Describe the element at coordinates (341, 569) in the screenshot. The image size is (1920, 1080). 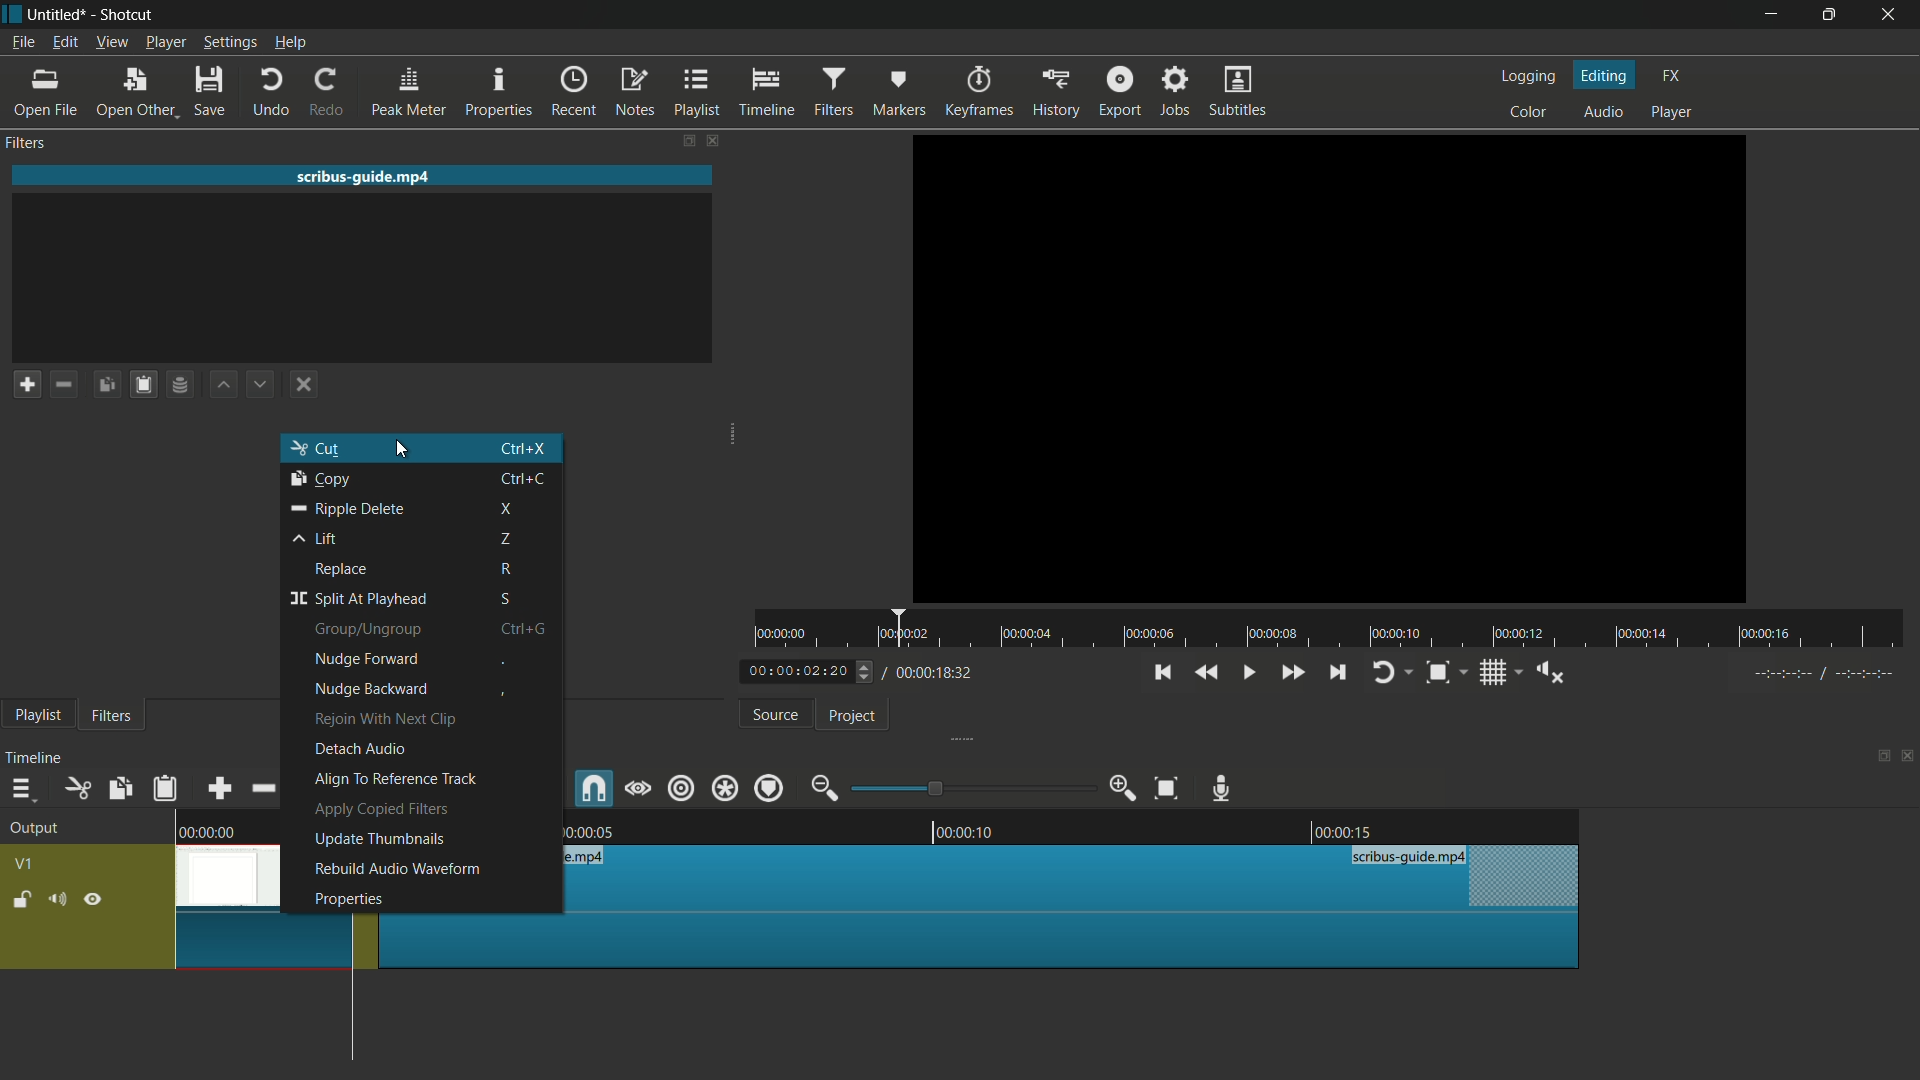
I see `replace` at that location.